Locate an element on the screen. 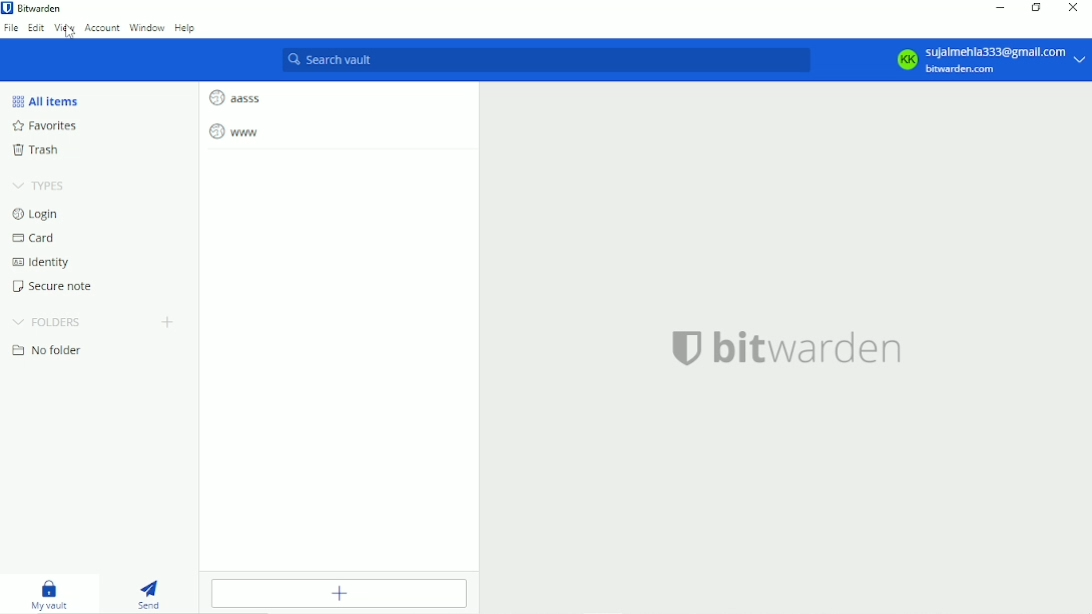  Login is located at coordinates (40, 213).